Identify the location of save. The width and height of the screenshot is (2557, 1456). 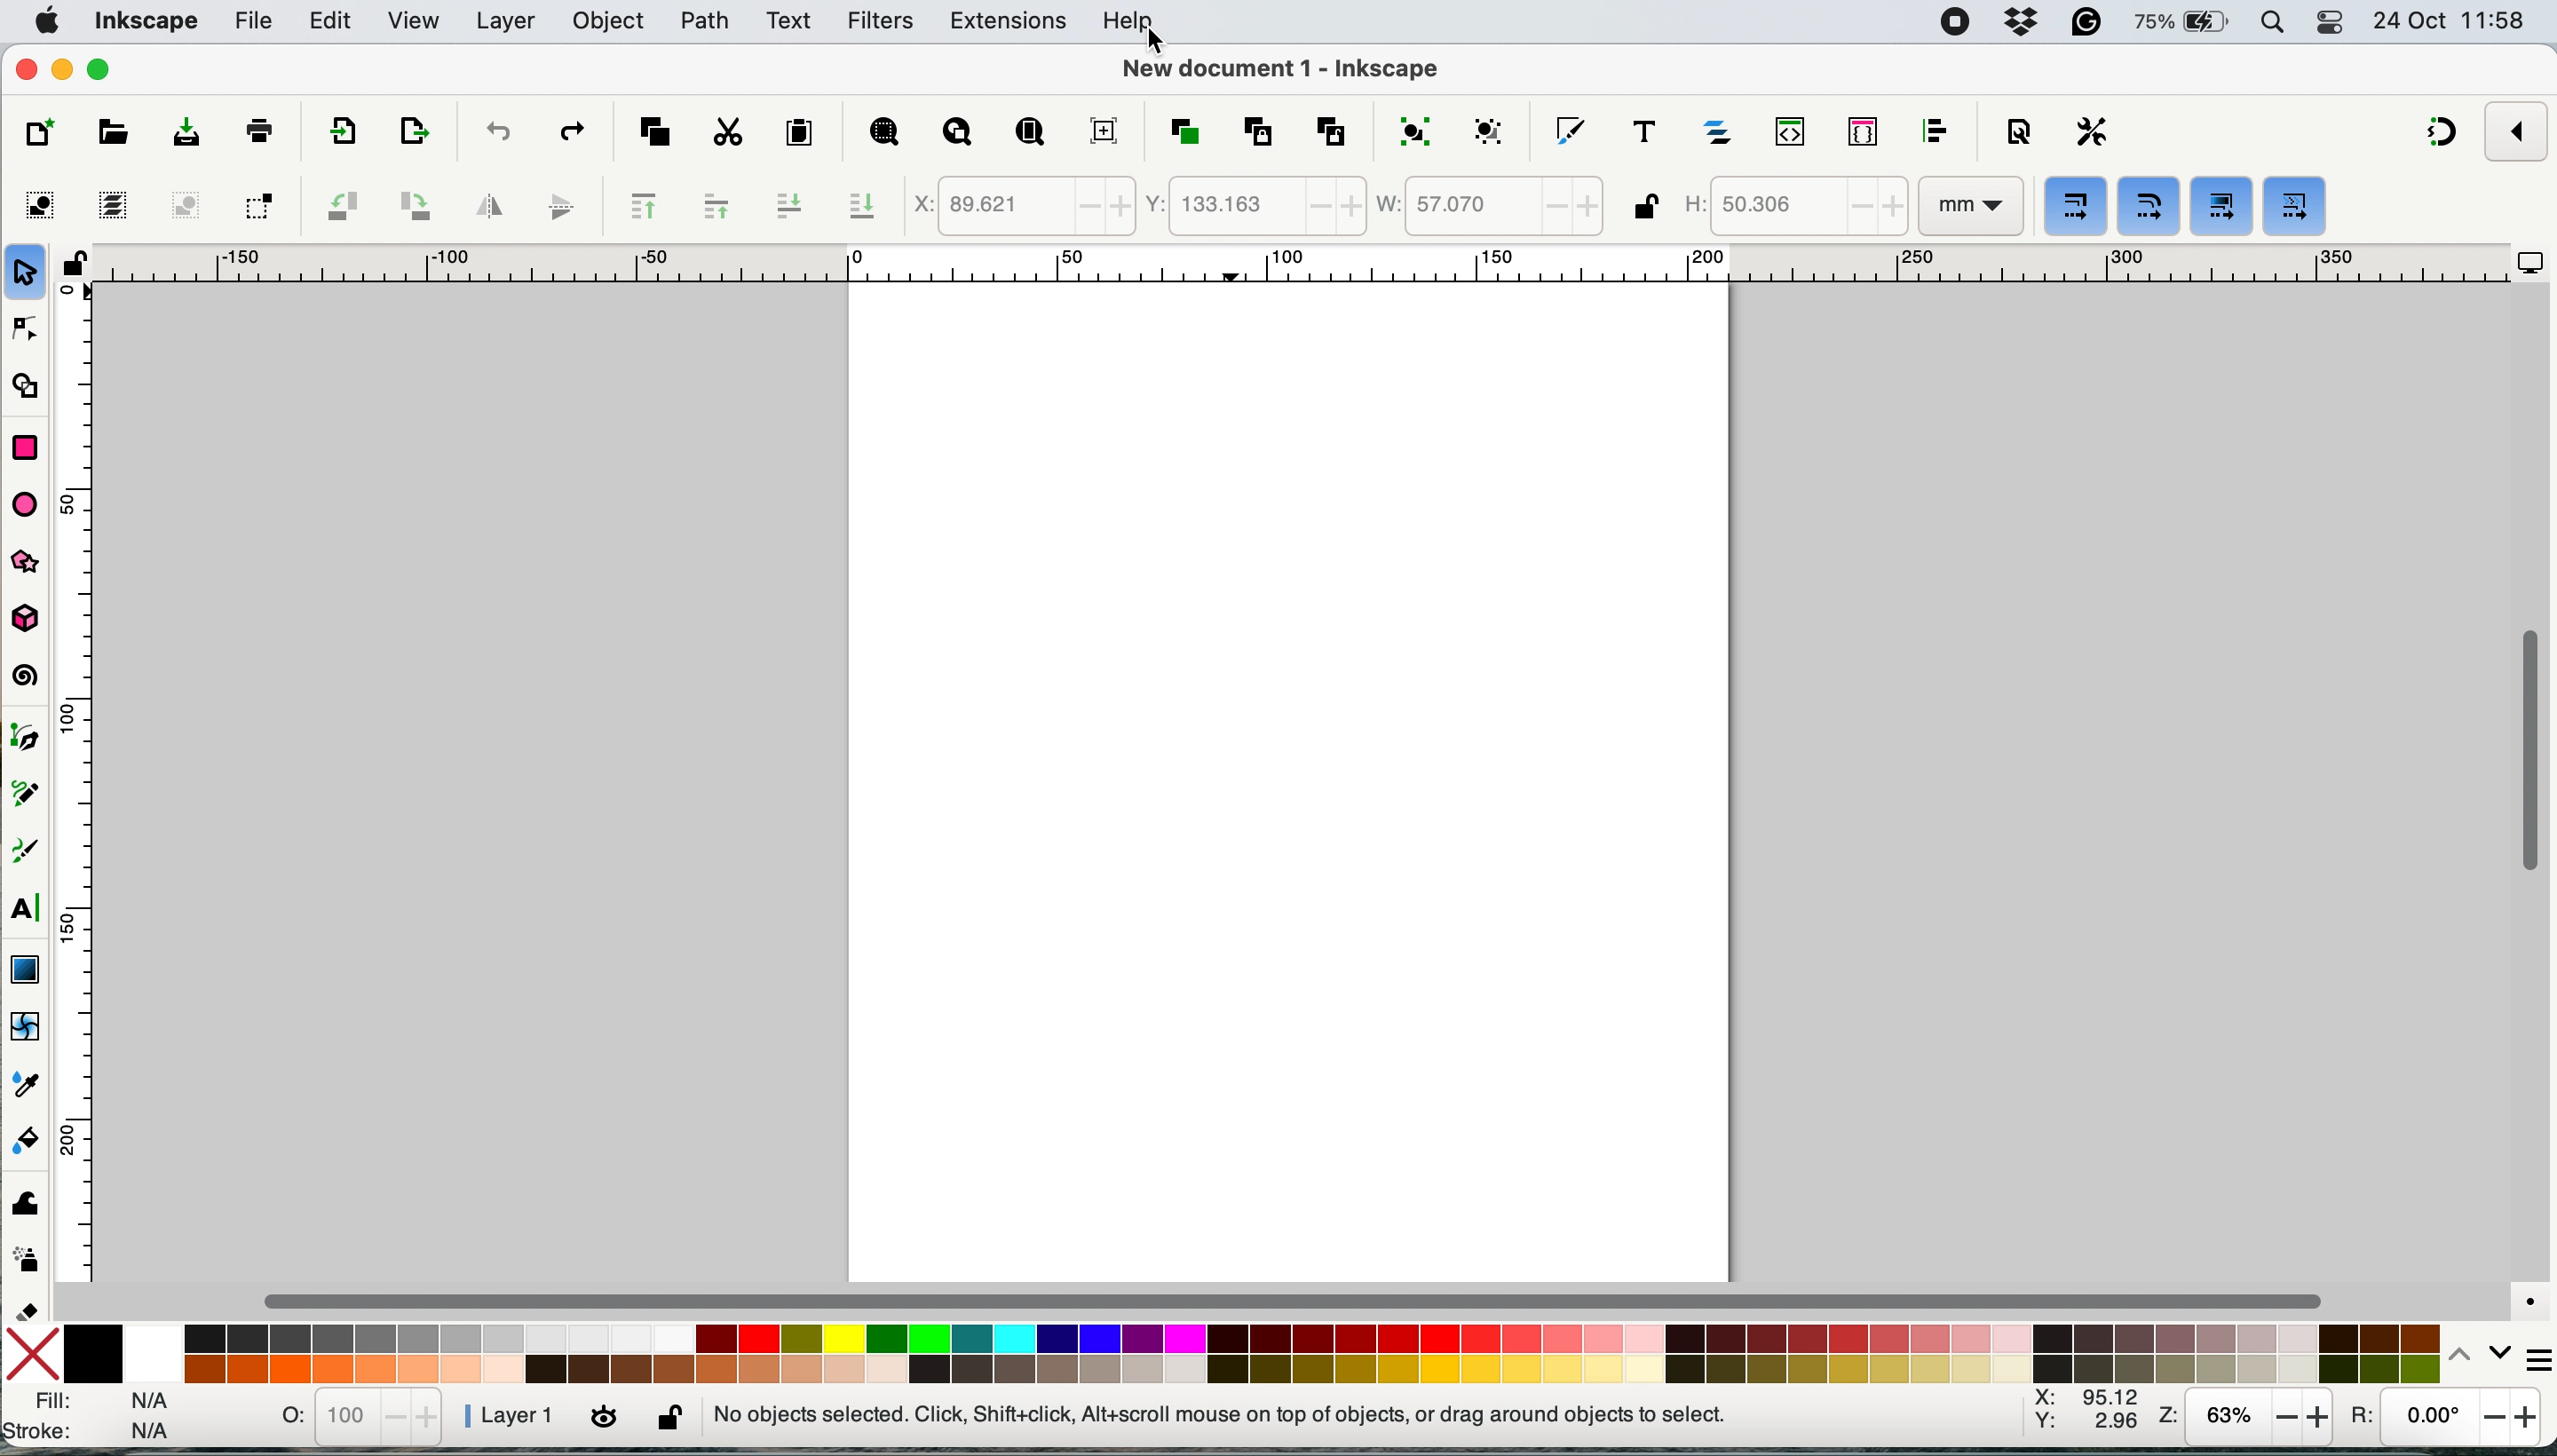
(178, 132).